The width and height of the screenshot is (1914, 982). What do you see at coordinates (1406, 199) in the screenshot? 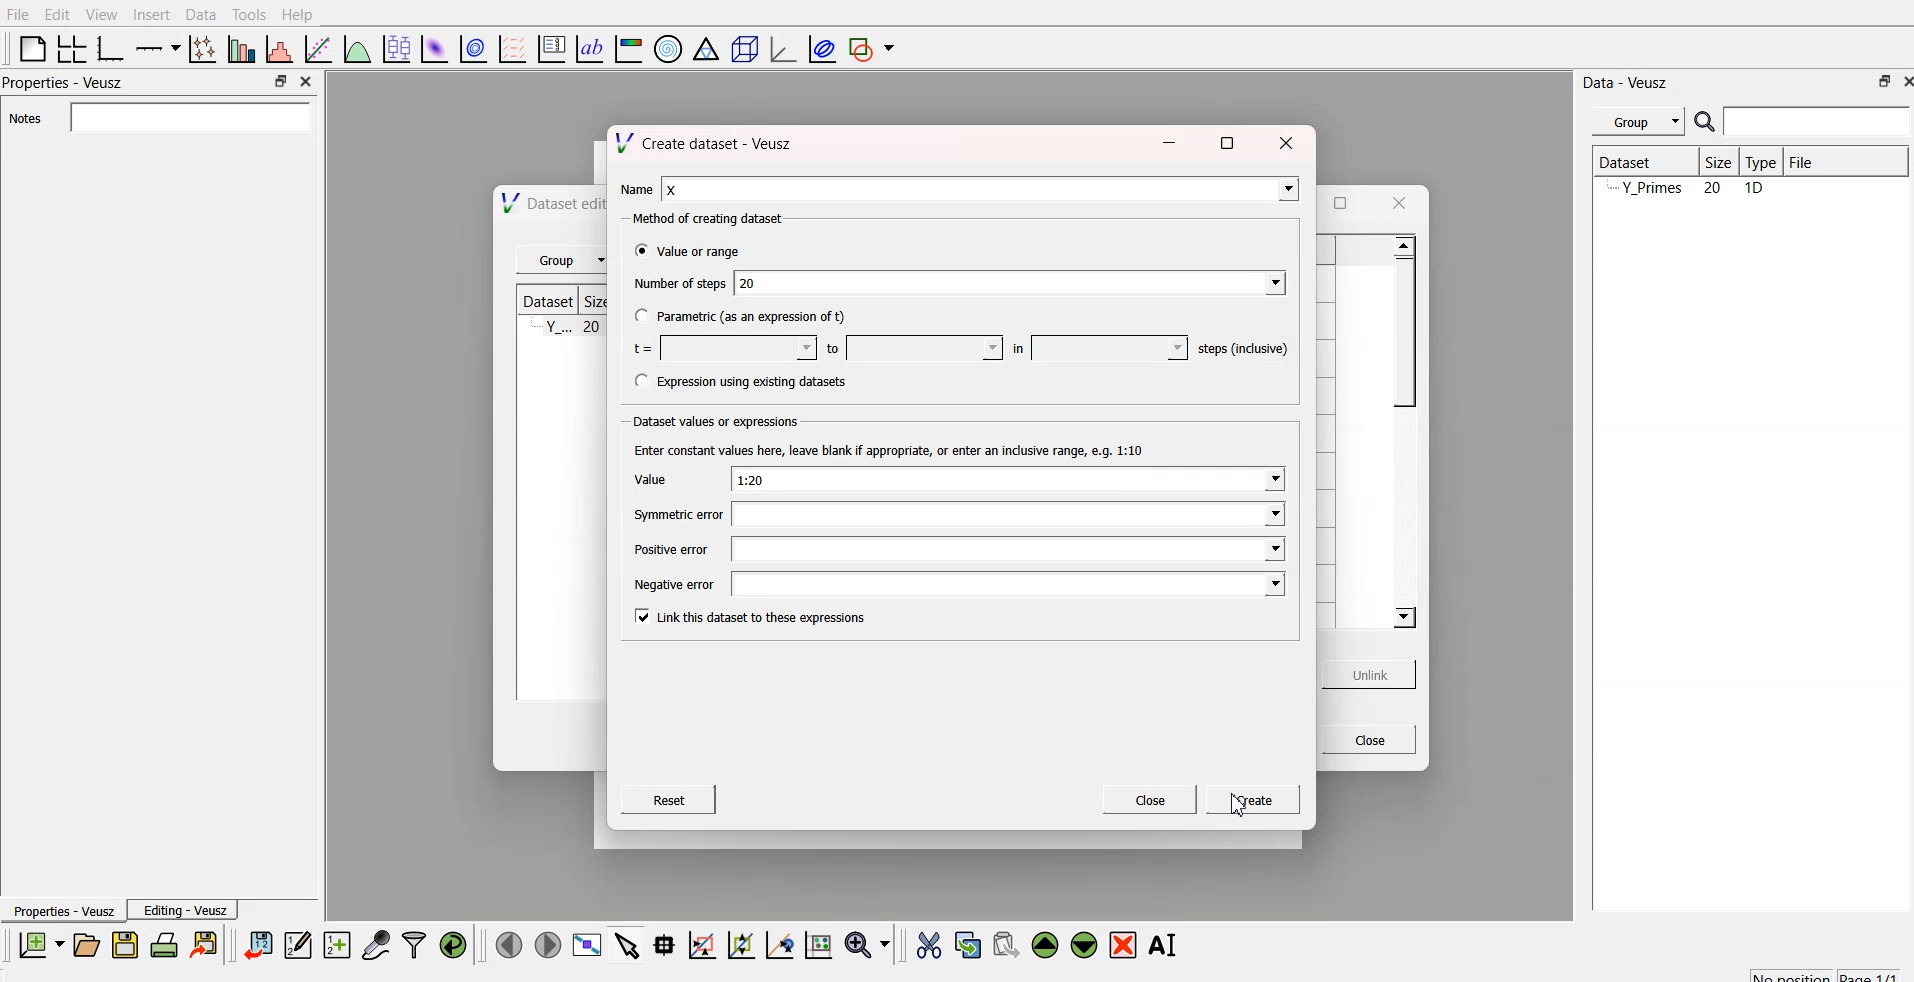
I see `close` at bounding box center [1406, 199].